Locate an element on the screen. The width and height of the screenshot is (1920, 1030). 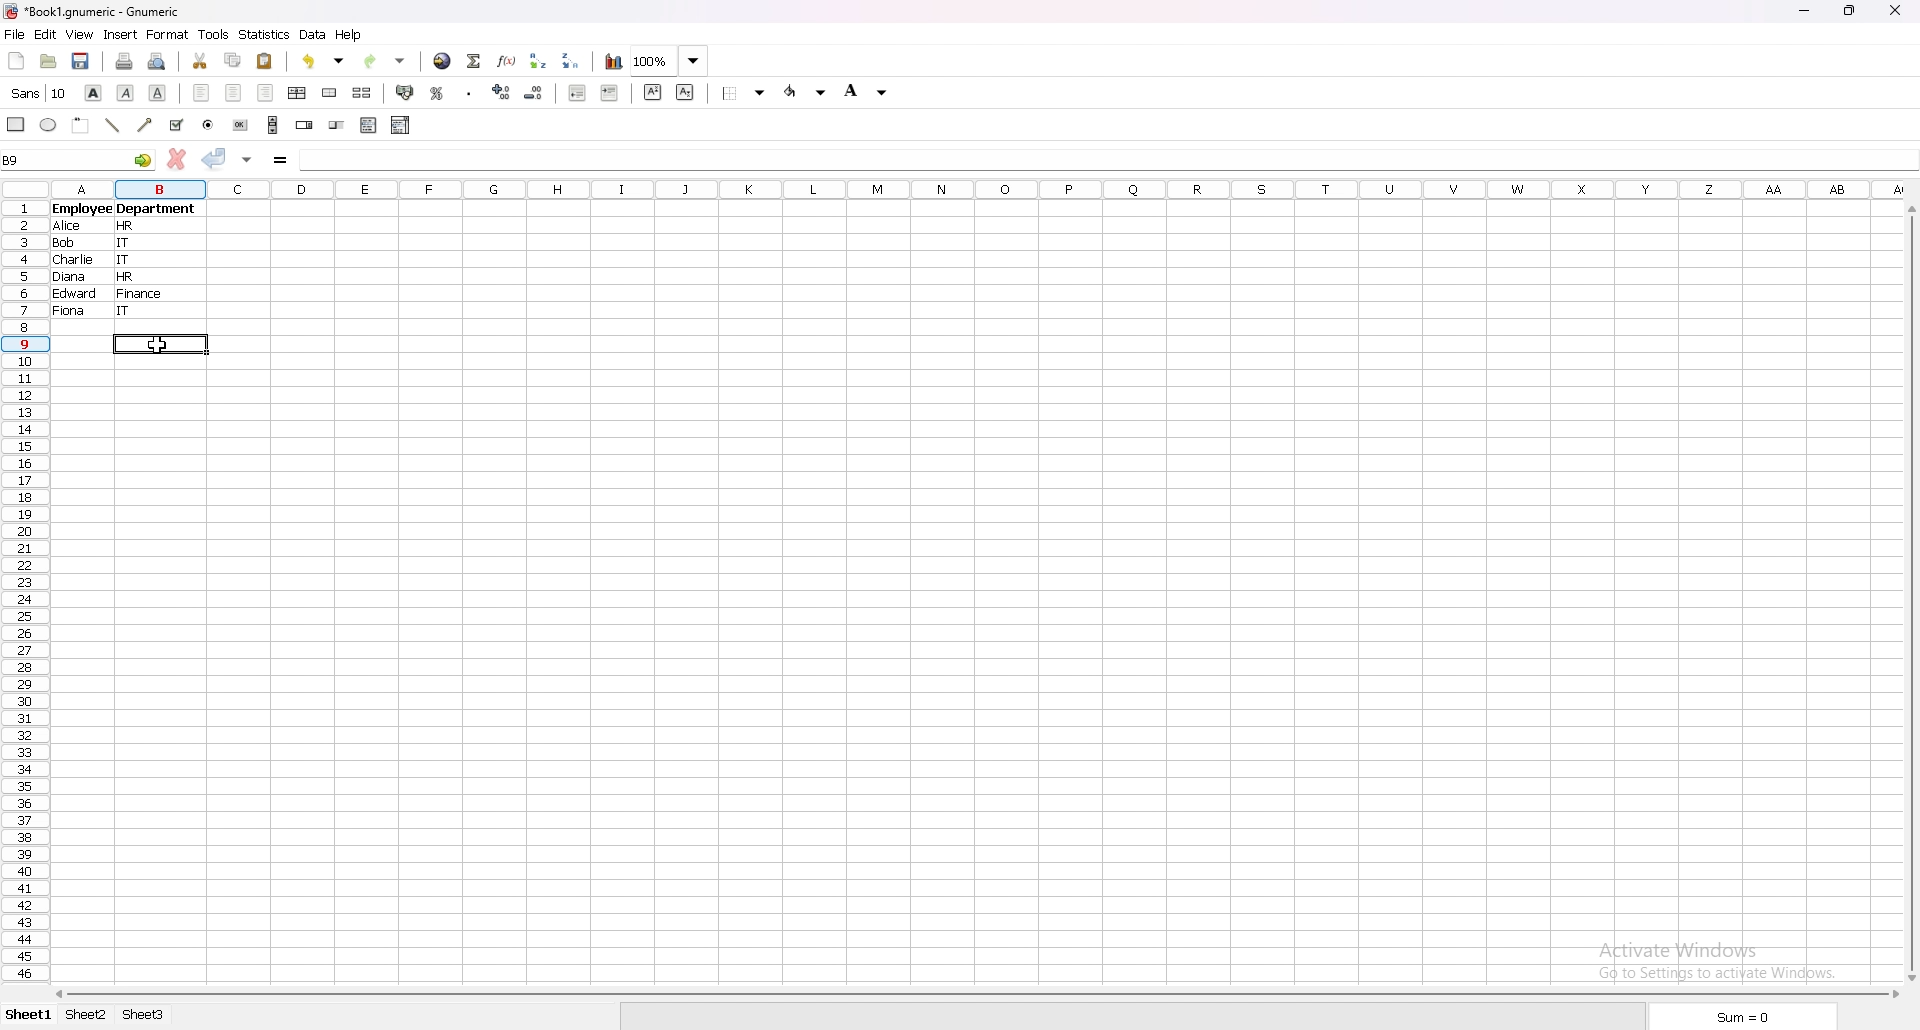
combo box is located at coordinates (401, 125).